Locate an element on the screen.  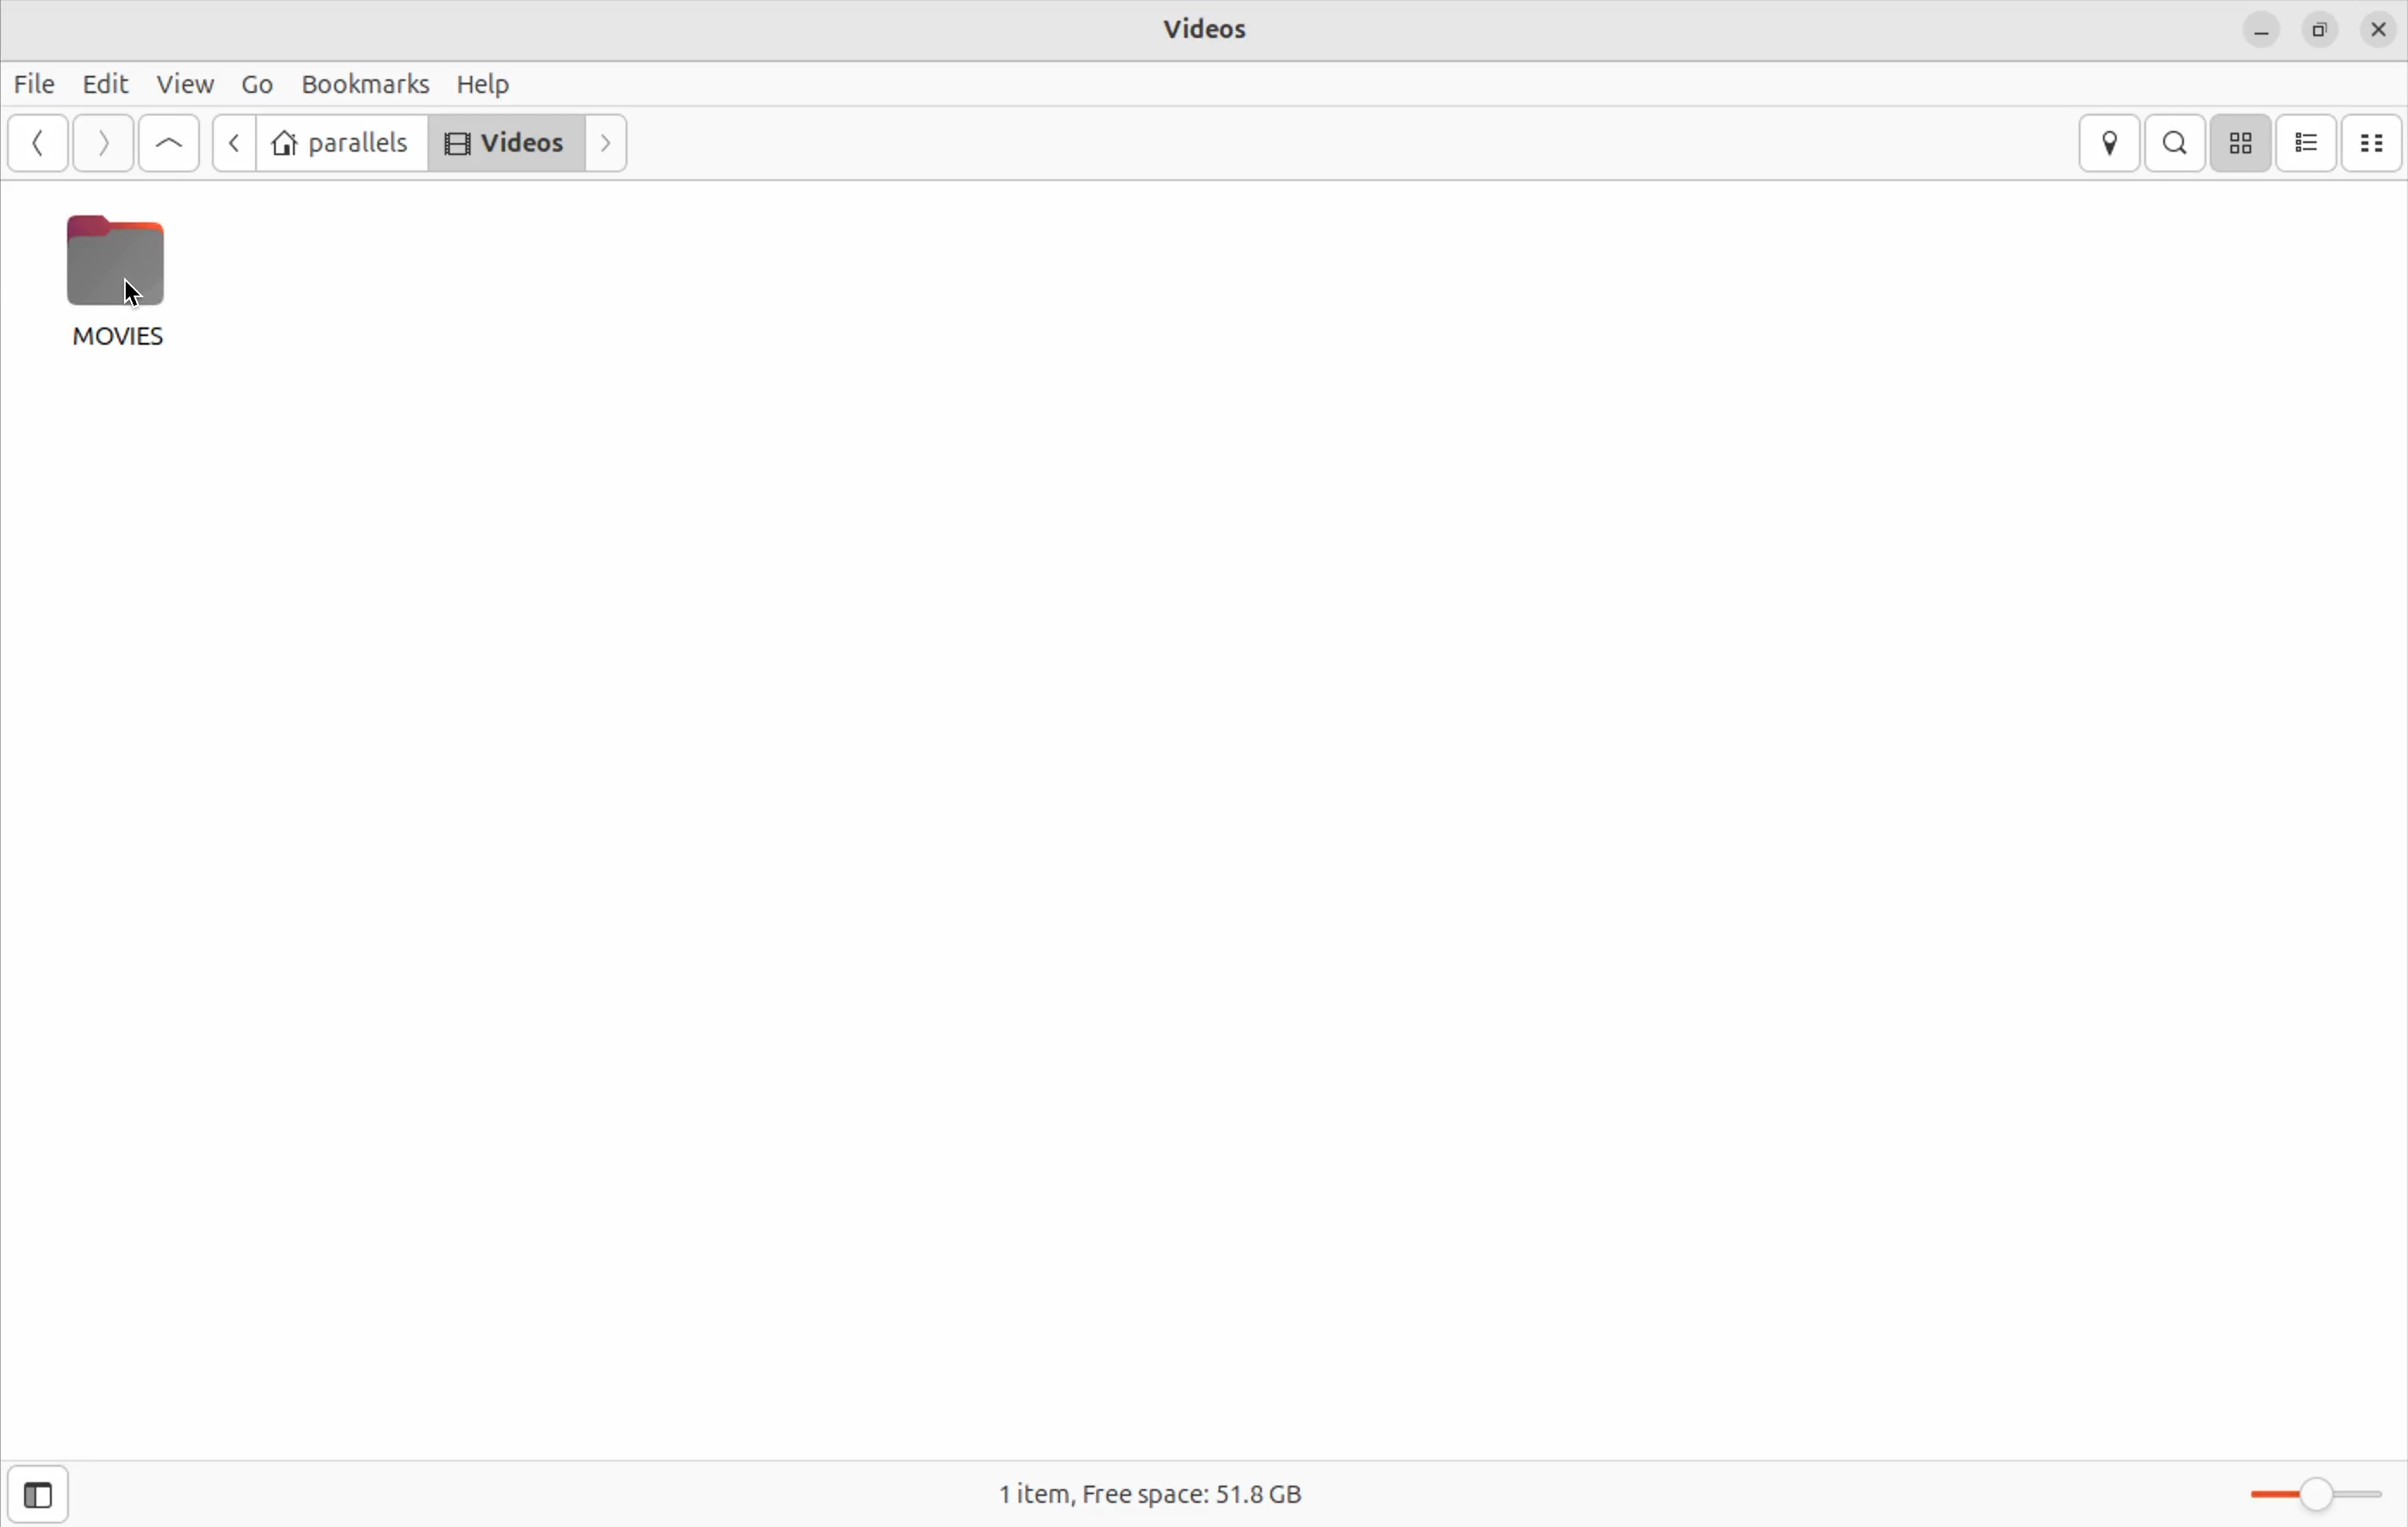
locations is located at coordinates (2112, 142).